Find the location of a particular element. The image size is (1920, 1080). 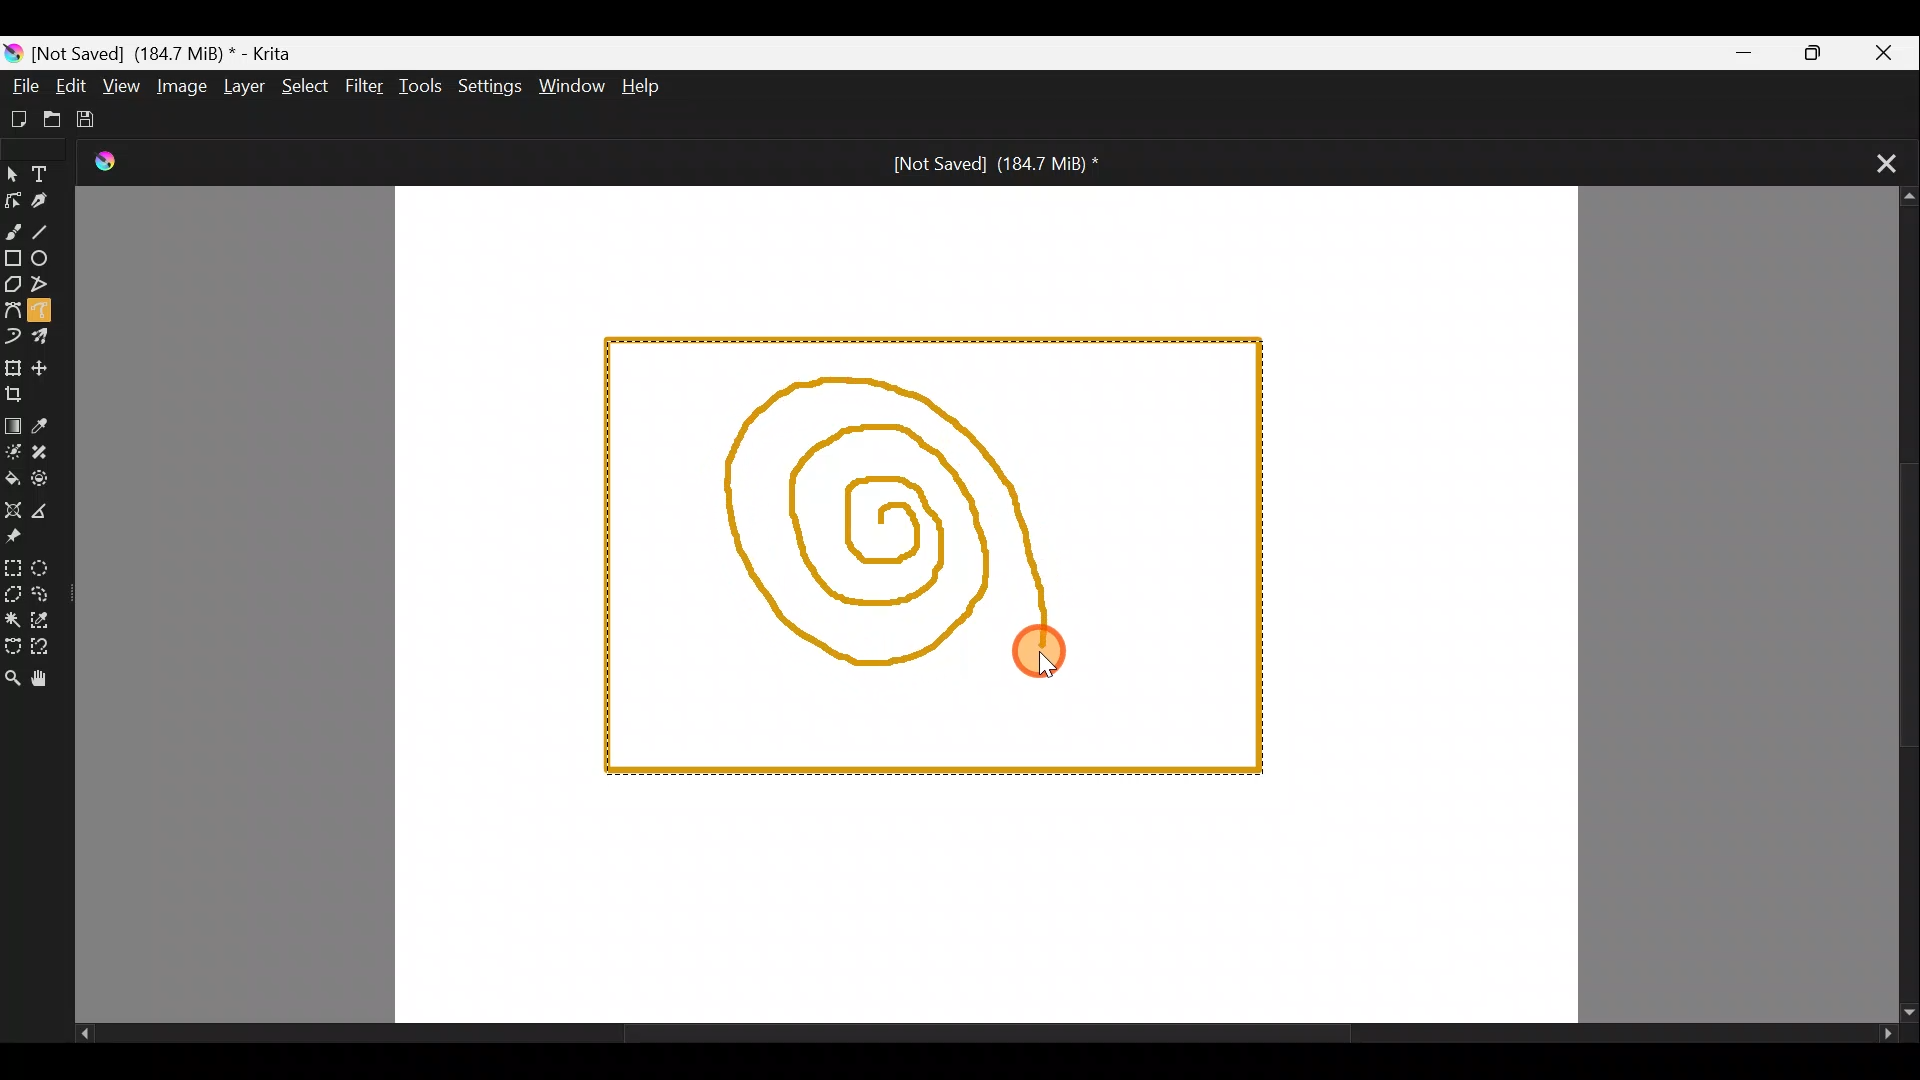

Move a layer is located at coordinates (44, 370).